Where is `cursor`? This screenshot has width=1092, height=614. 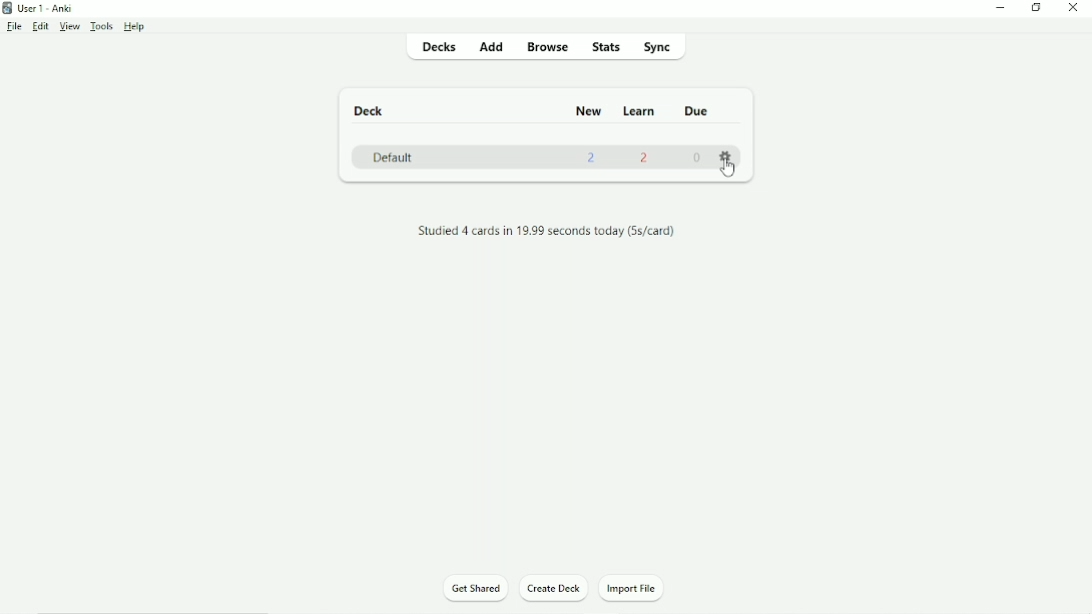
cursor is located at coordinates (728, 169).